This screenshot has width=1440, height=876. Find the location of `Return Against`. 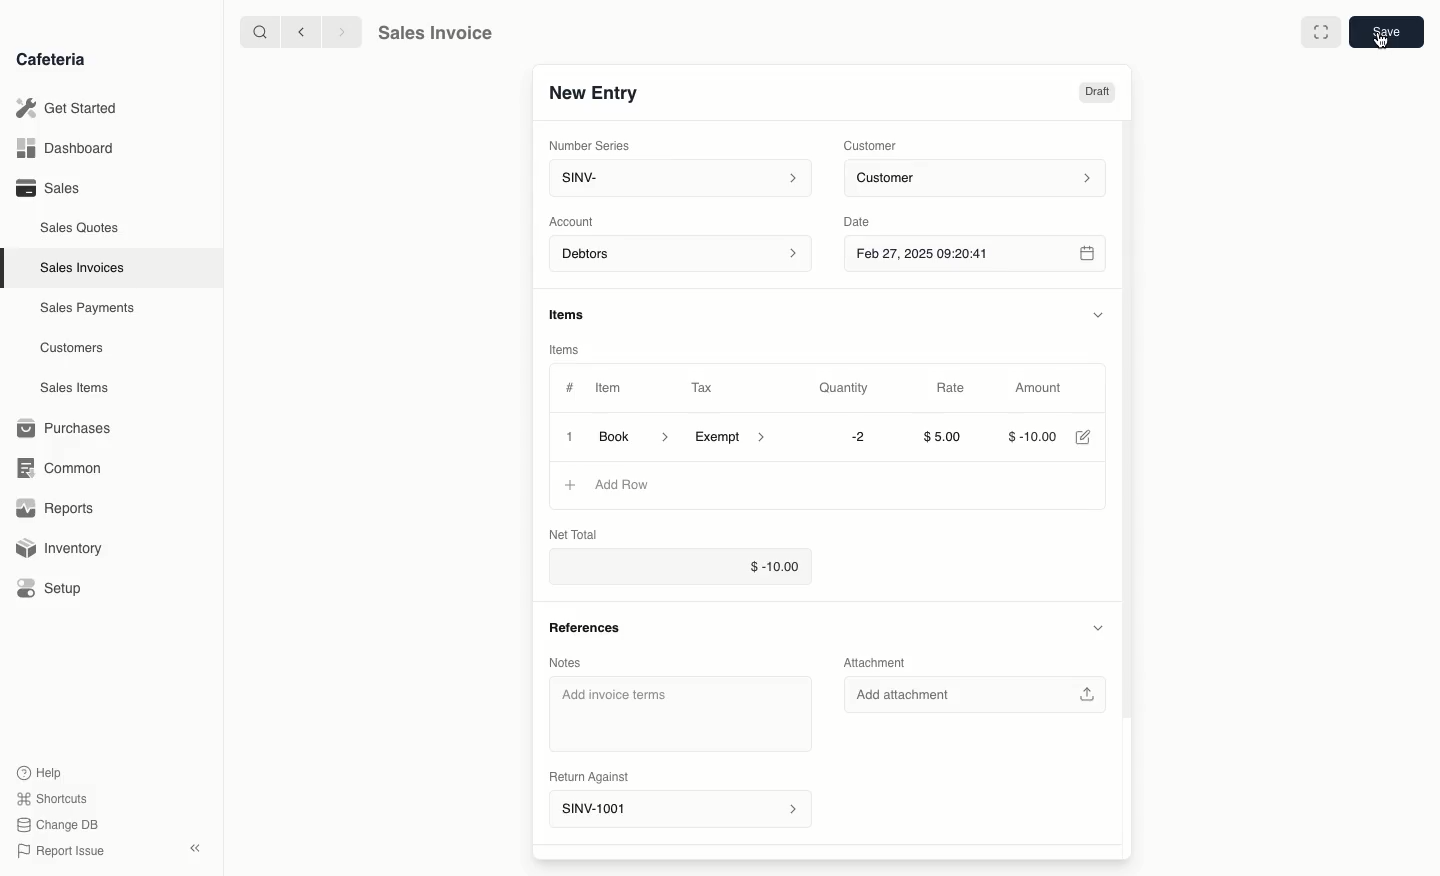

Return Against is located at coordinates (586, 776).